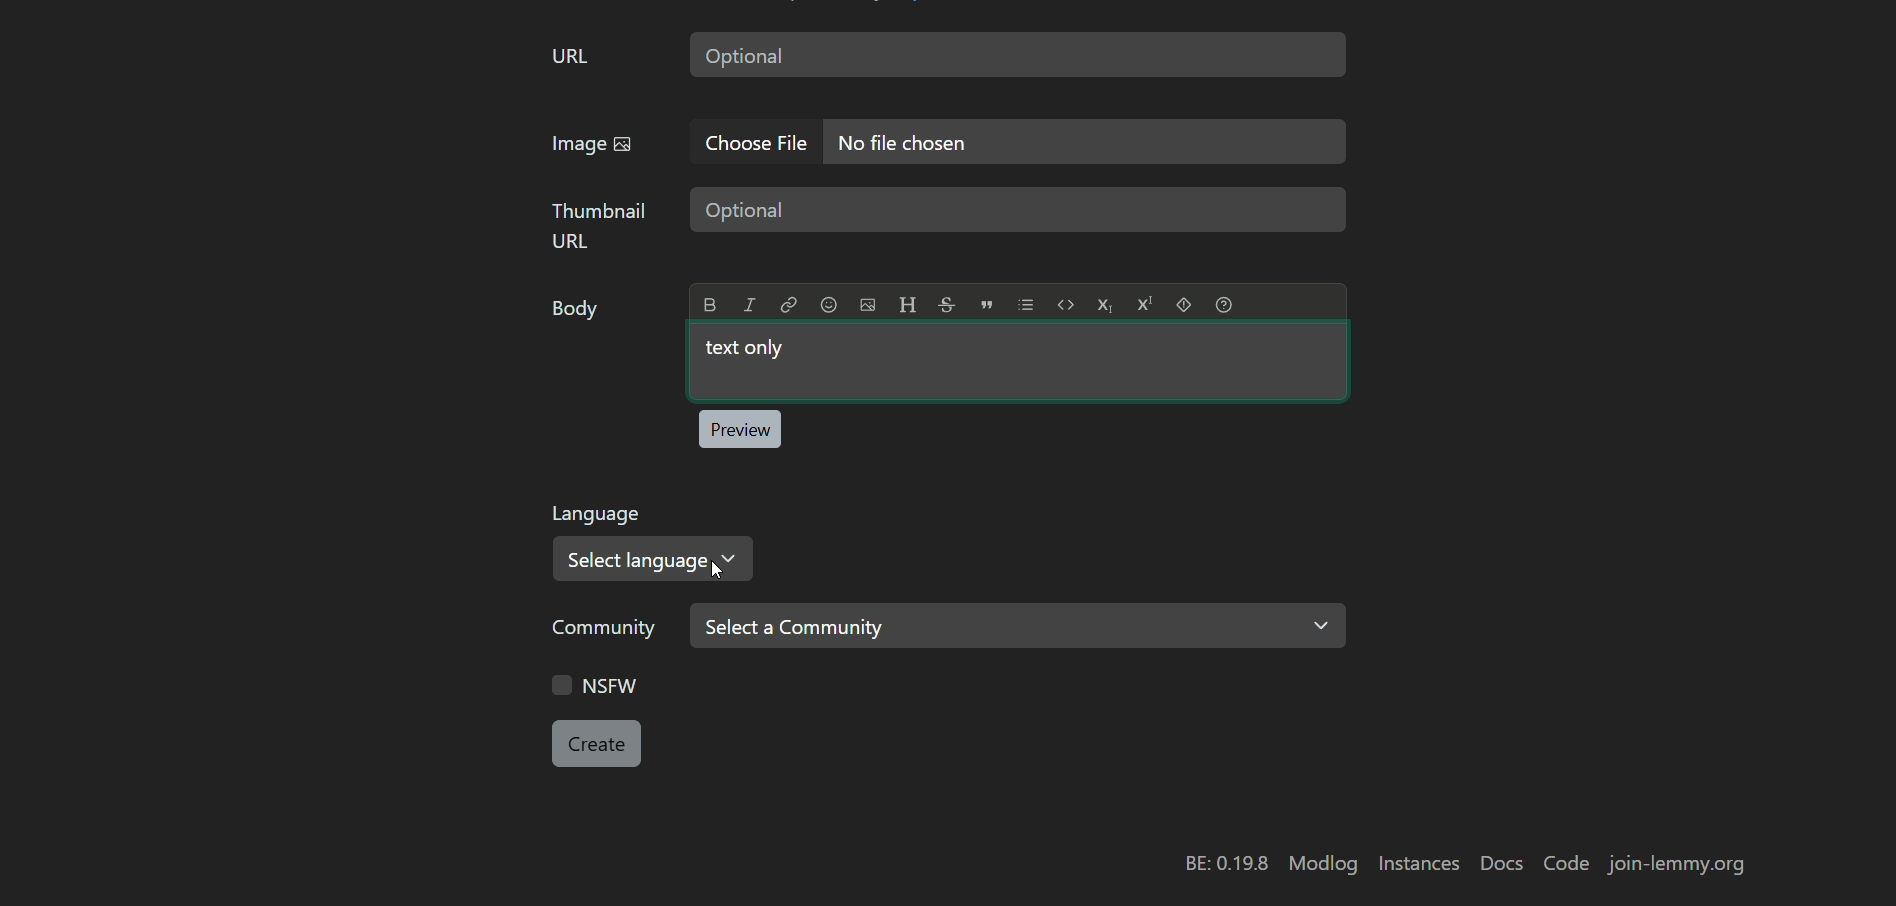  What do you see at coordinates (1087, 142) in the screenshot?
I see `text box` at bounding box center [1087, 142].